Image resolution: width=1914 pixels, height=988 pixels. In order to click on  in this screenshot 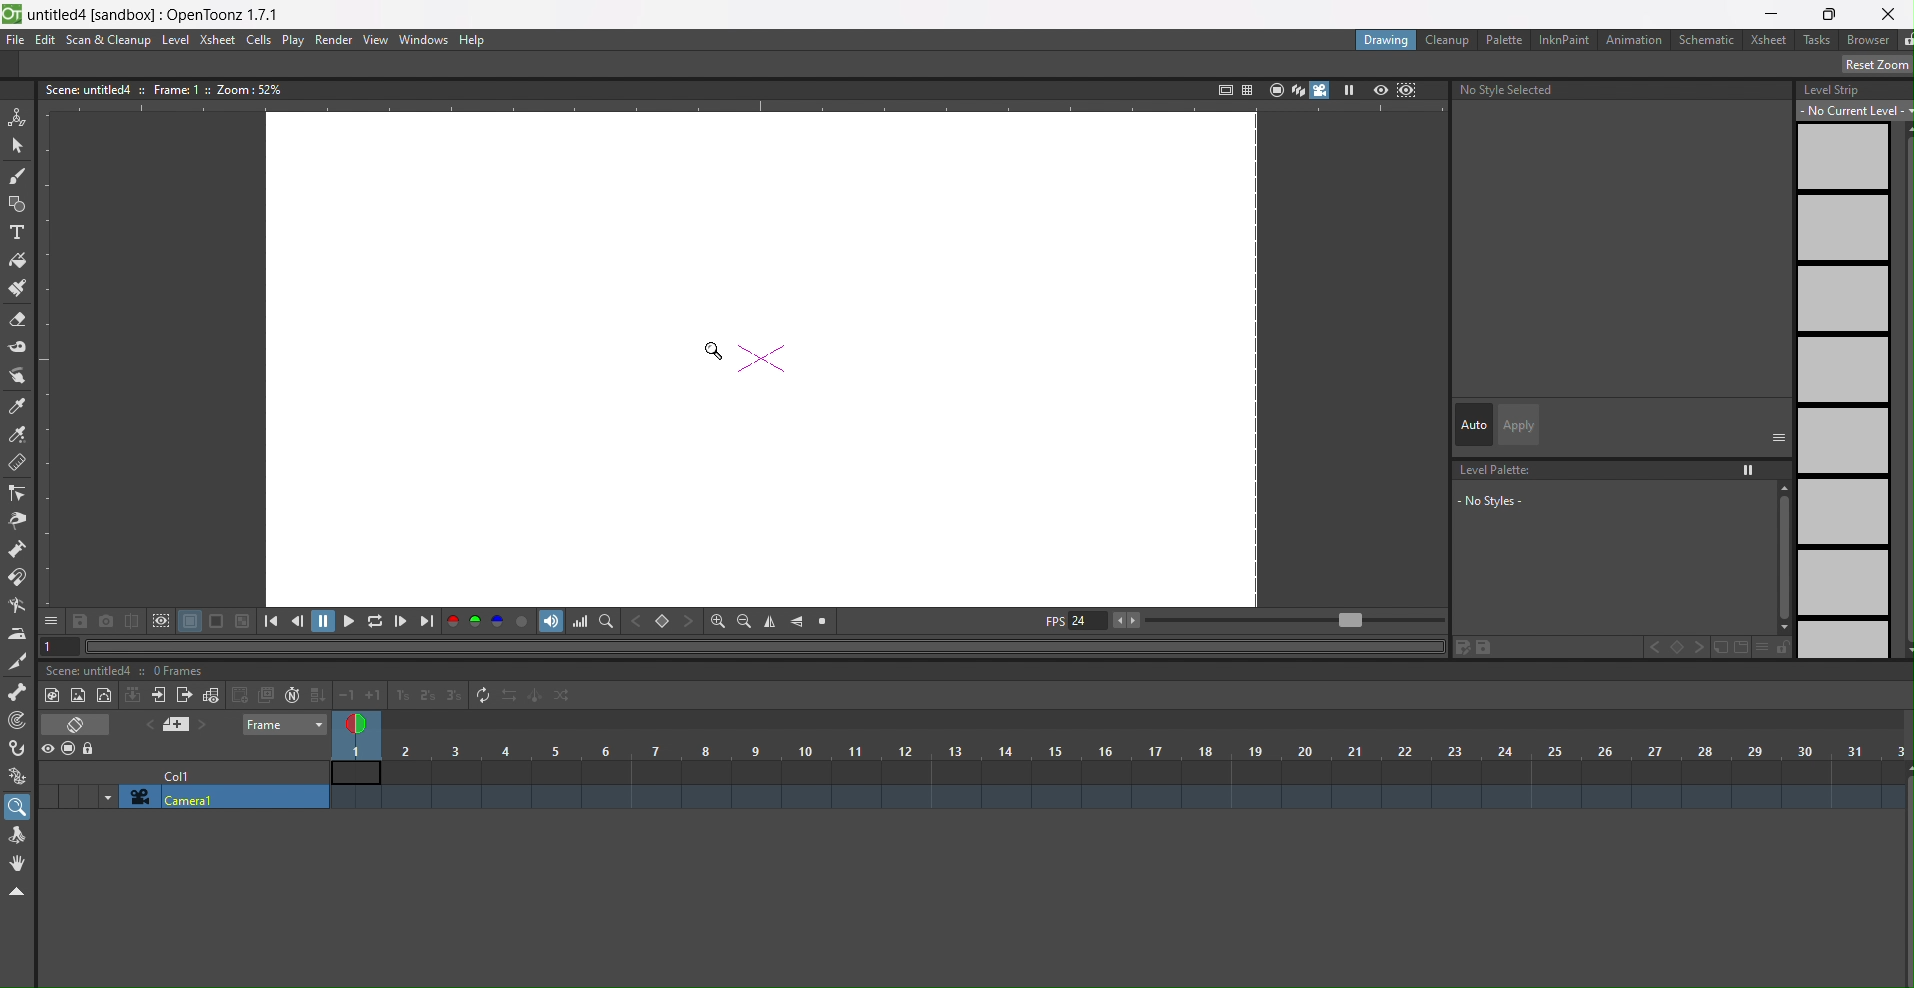, I will do `click(507, 697)`.